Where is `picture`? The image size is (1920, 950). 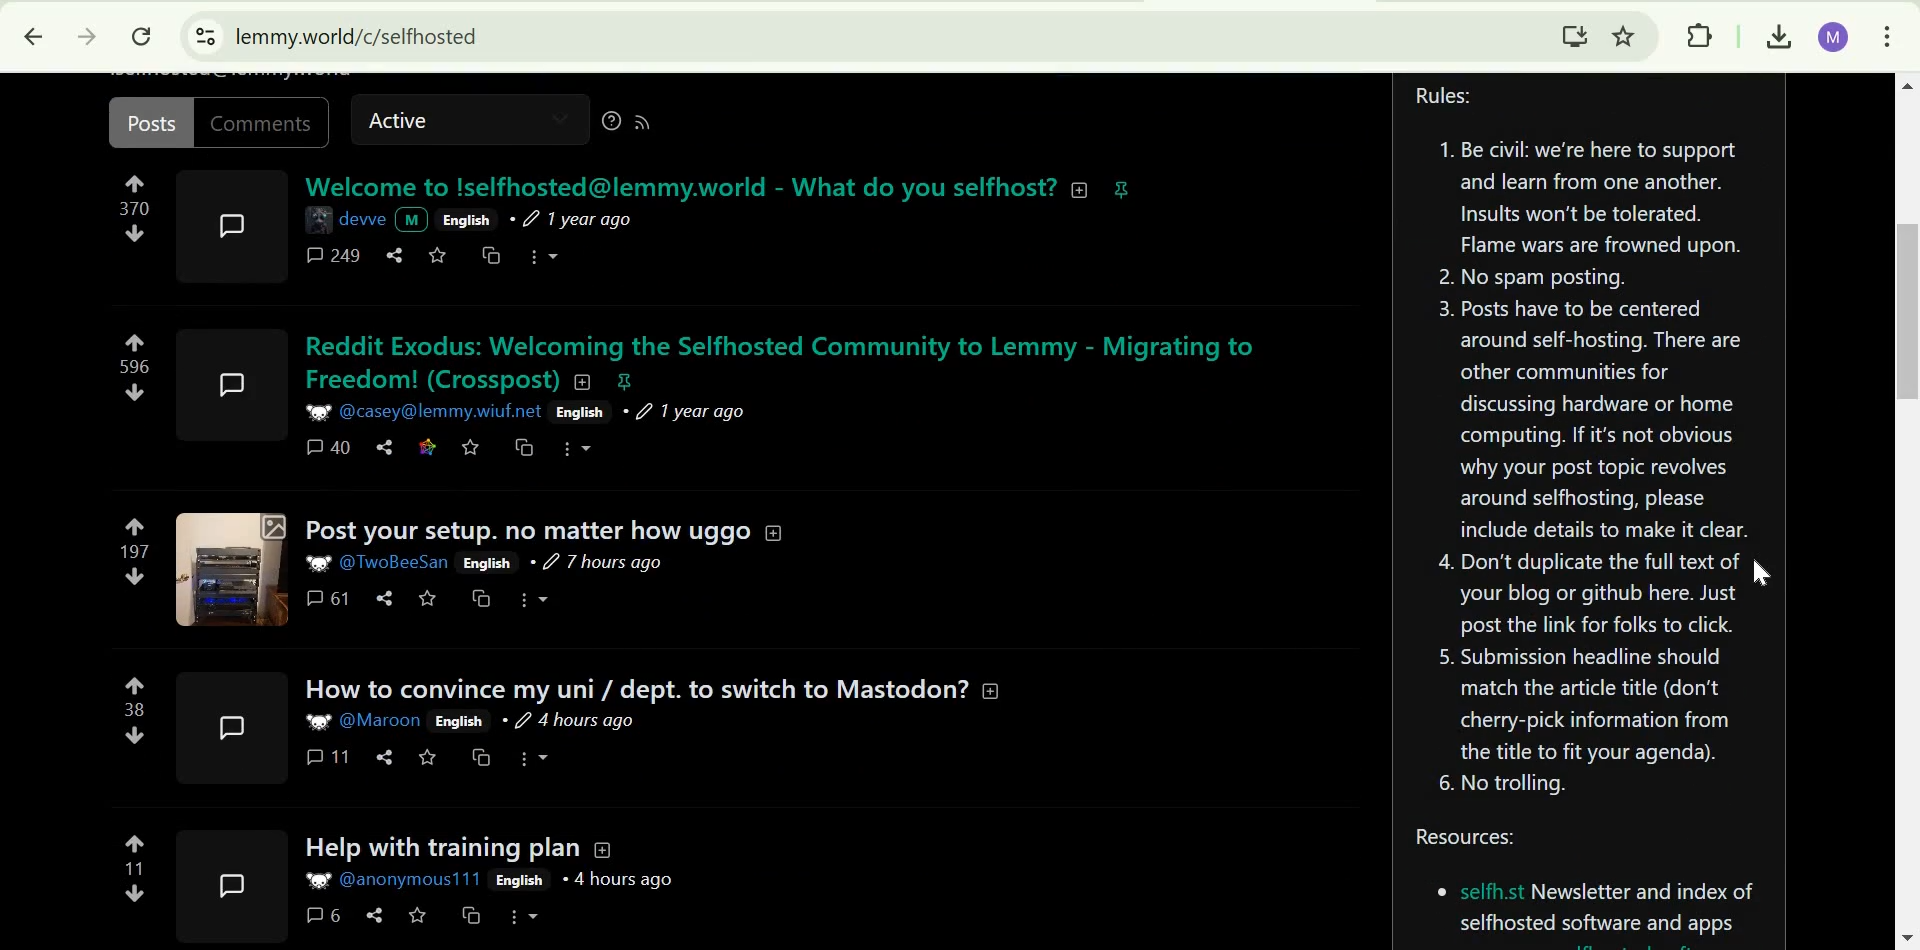 picture is located at coordinates (315, 722).